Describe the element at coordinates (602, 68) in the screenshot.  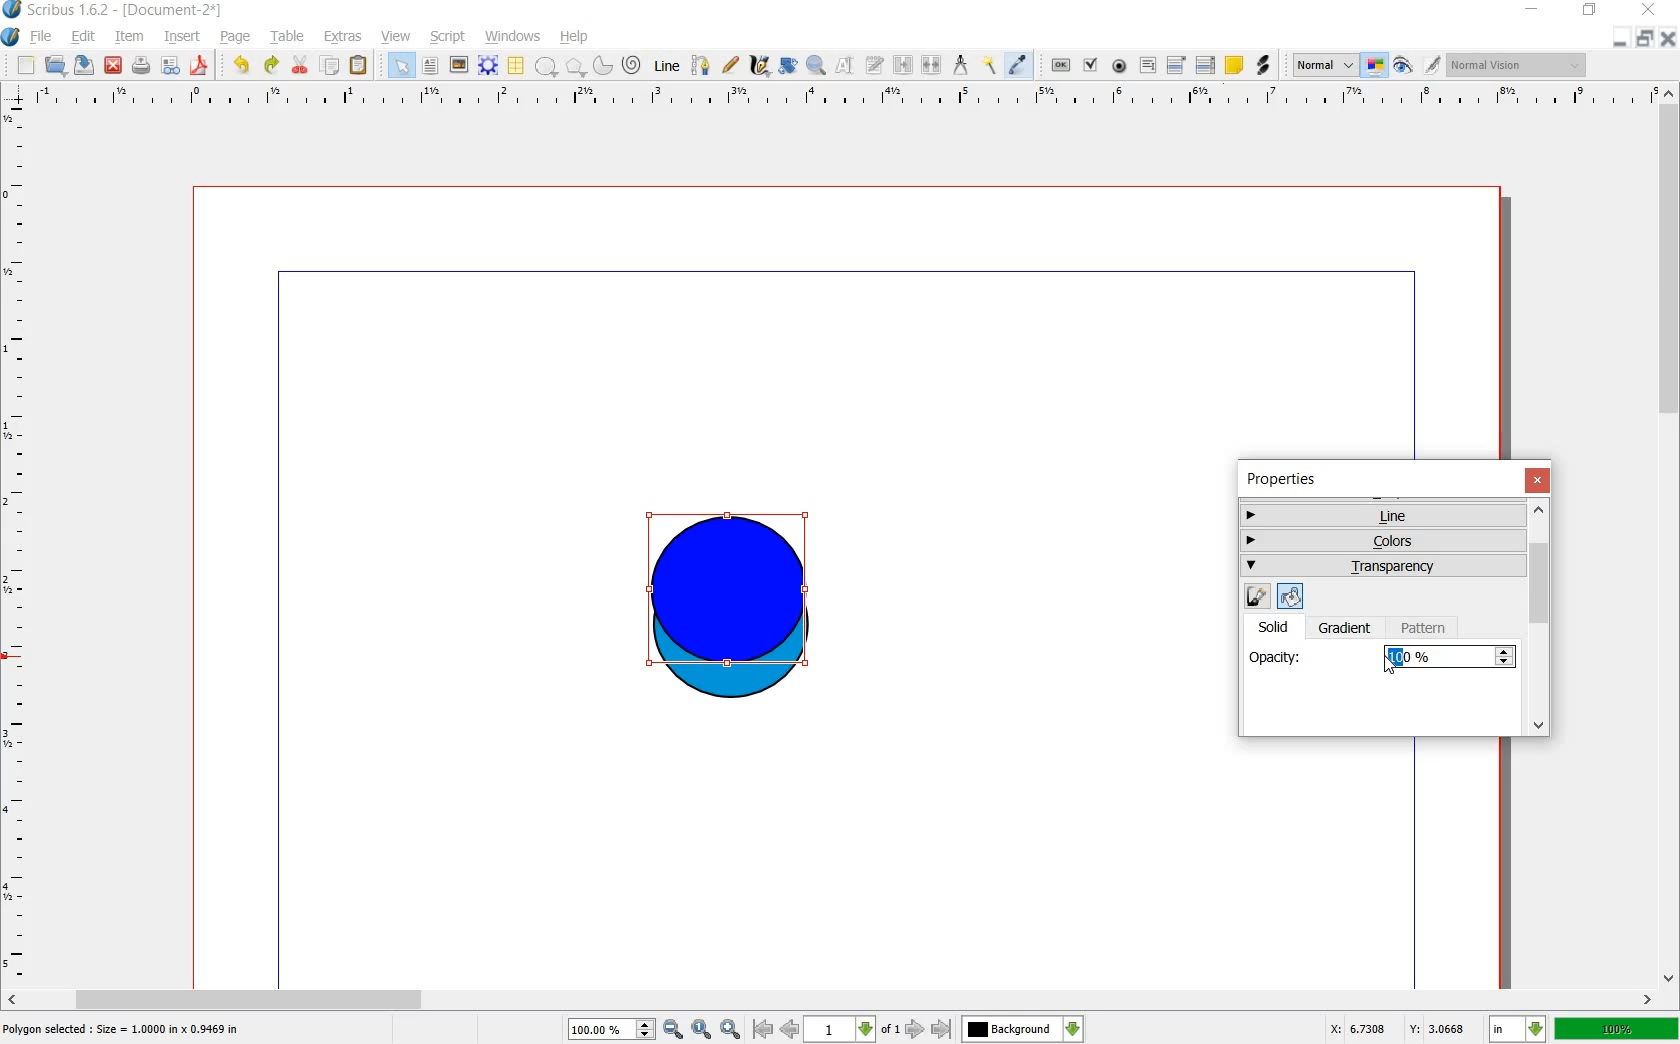
I see `arc` at that location.